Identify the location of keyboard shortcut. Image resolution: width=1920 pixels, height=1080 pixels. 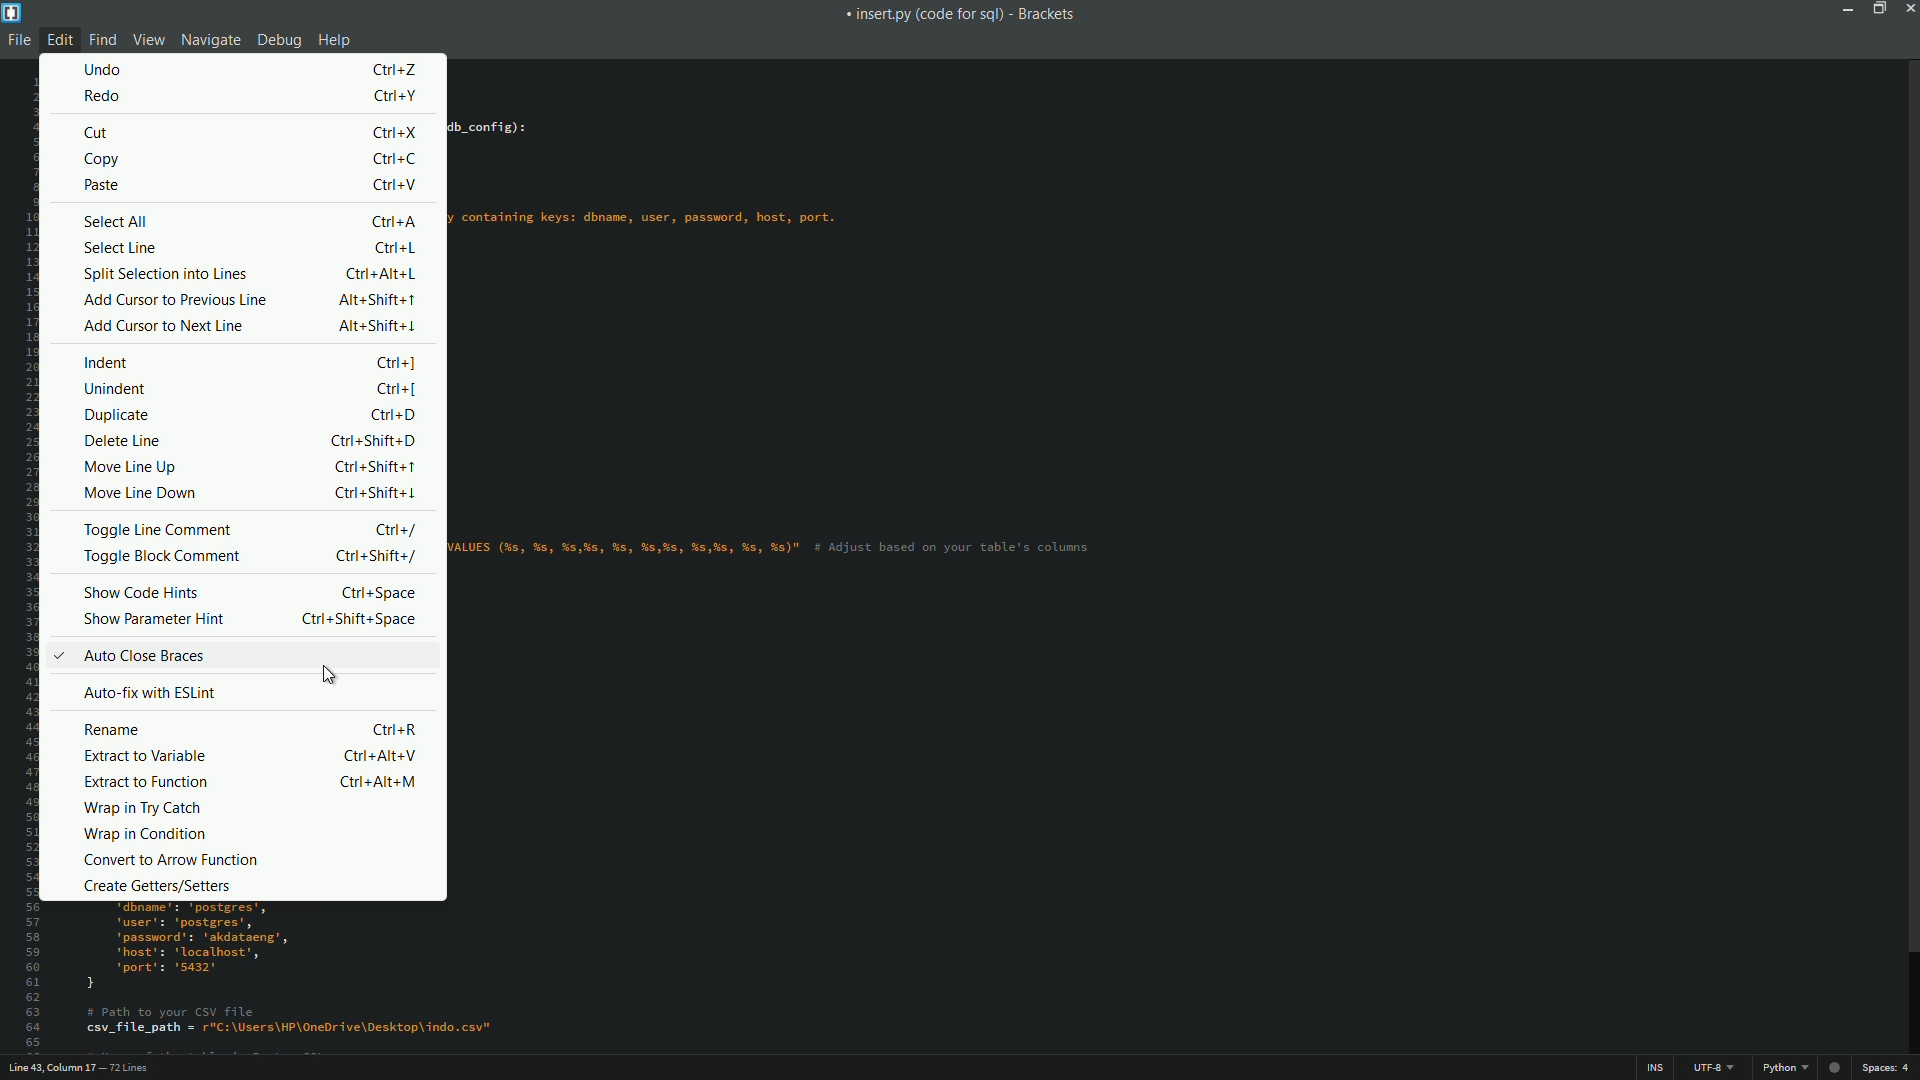
(391, 416).